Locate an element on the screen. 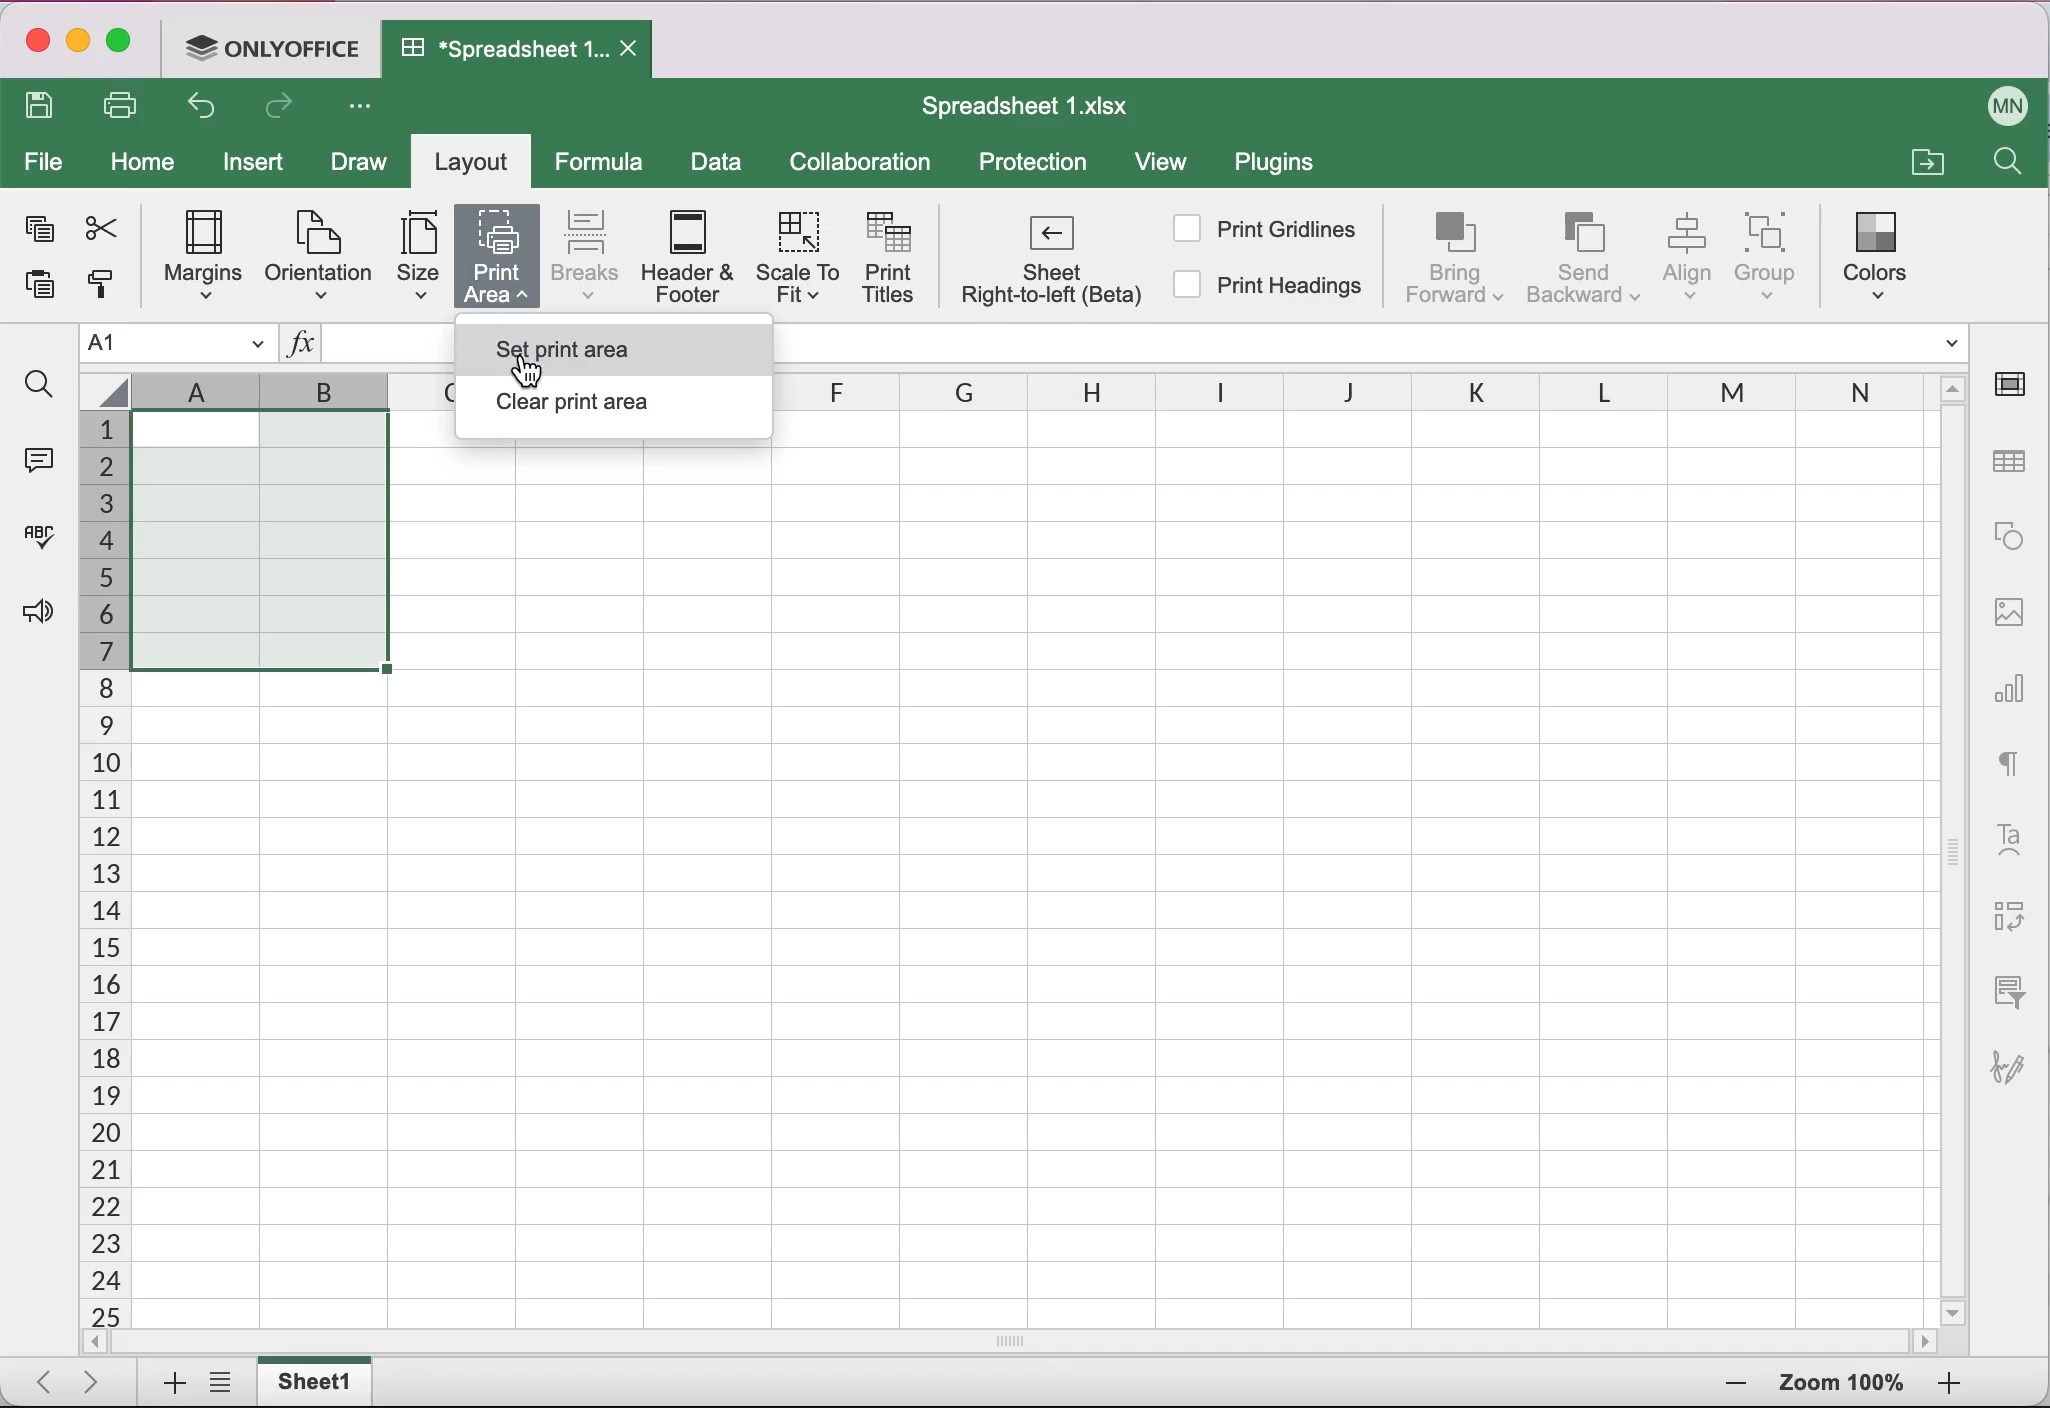 Image resolution: width=2050 pixels, height=1408 pixels. Print headings is located at coordinates (1271, 289).